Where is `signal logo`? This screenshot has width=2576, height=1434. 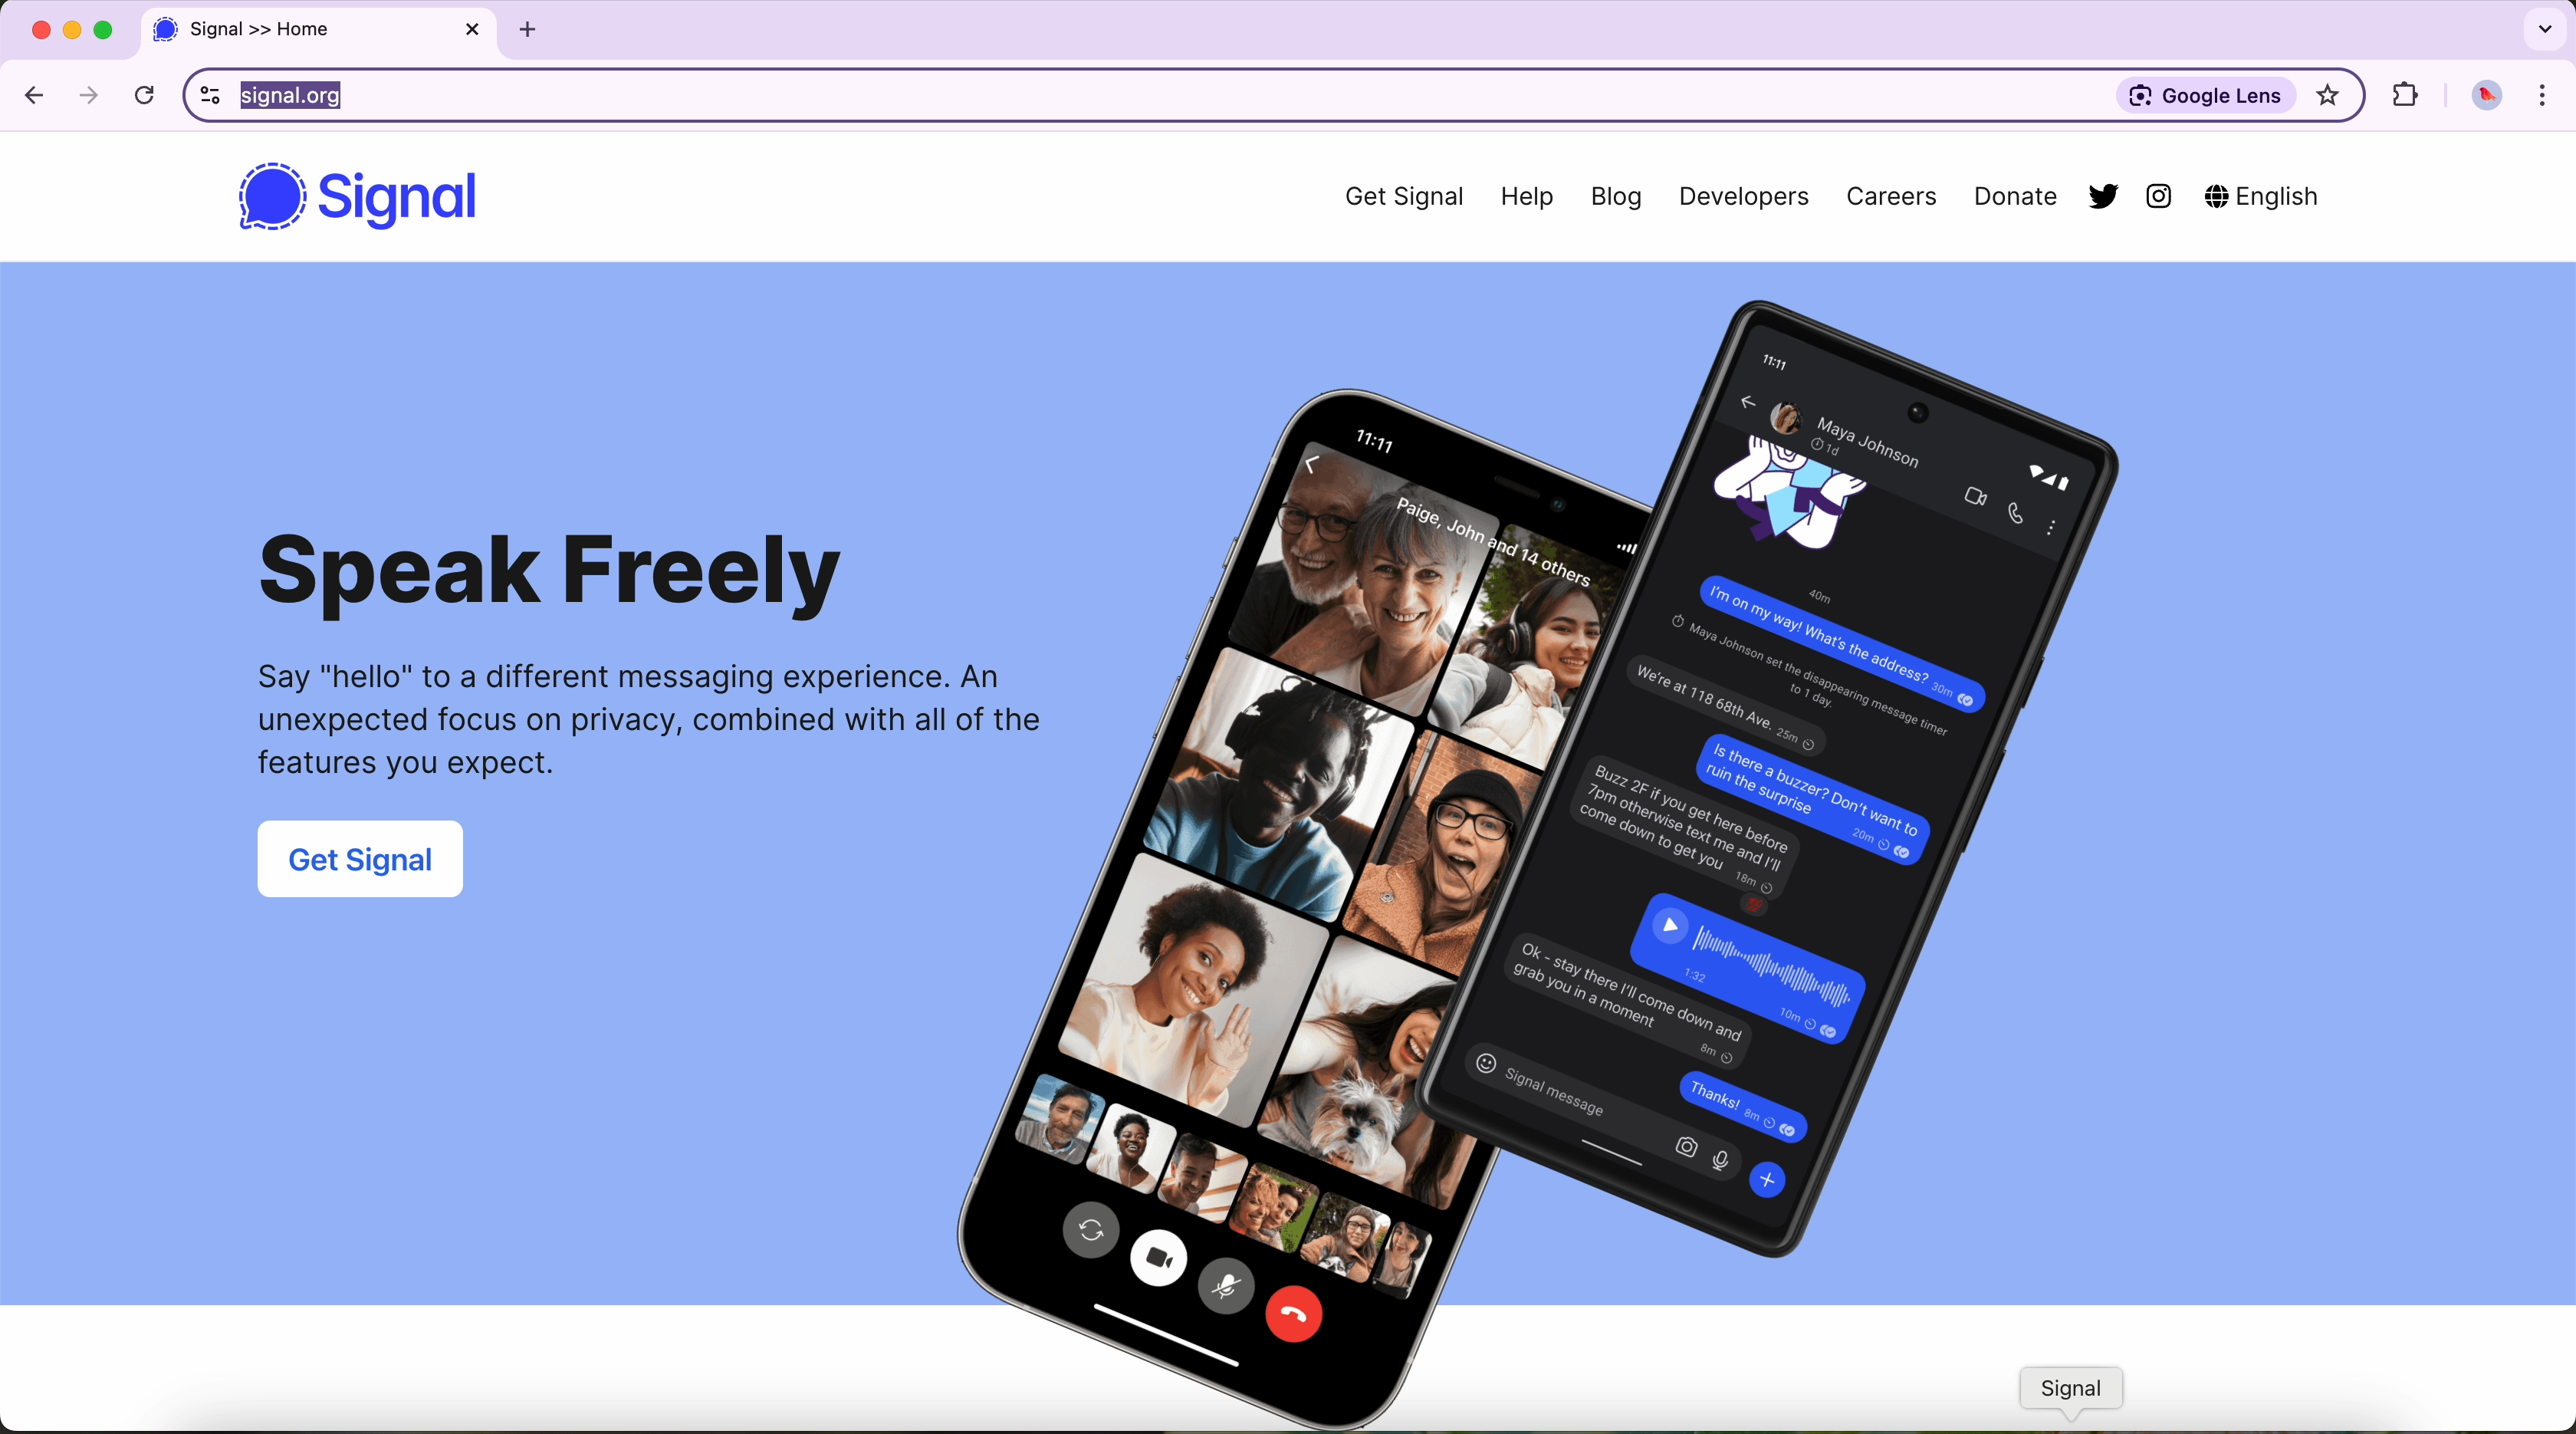 signal logo is located at coordinates (268, 199).